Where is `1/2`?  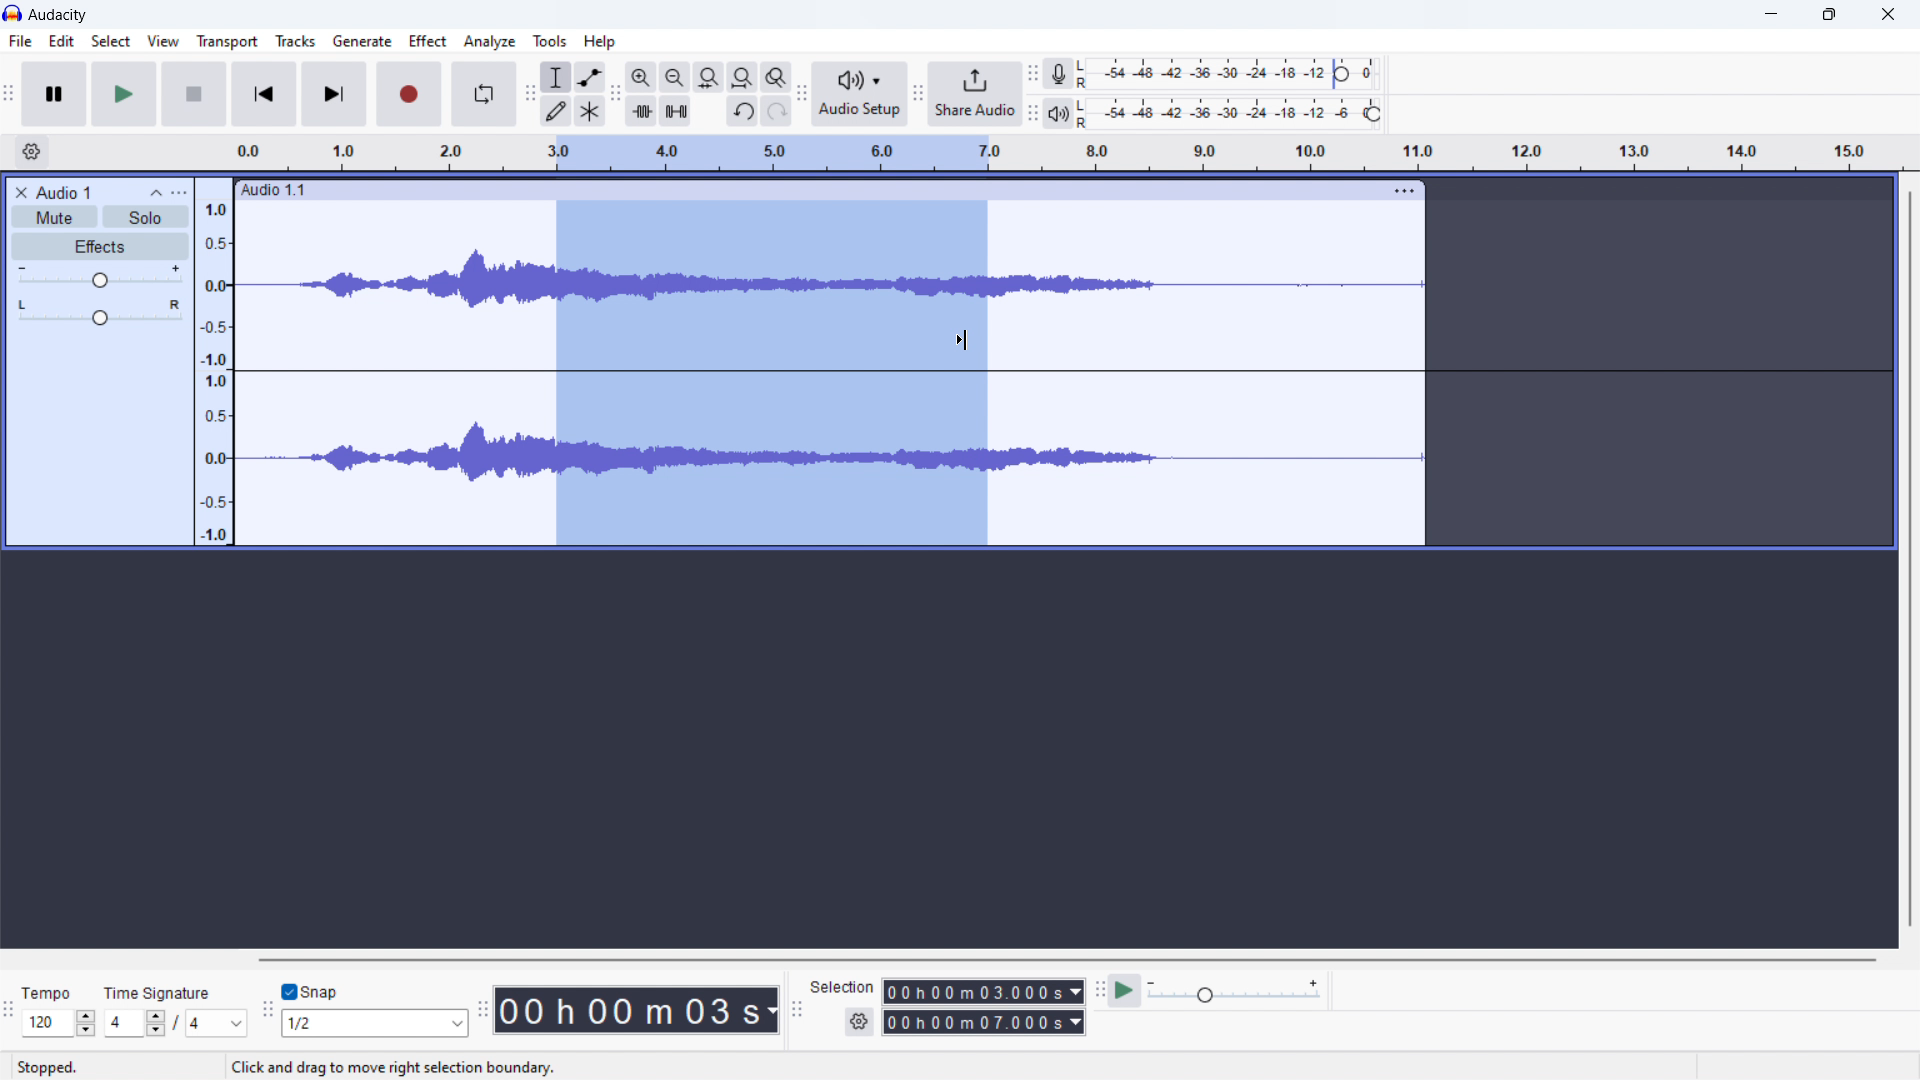 1/2 is located at coordinates (377, 1024).